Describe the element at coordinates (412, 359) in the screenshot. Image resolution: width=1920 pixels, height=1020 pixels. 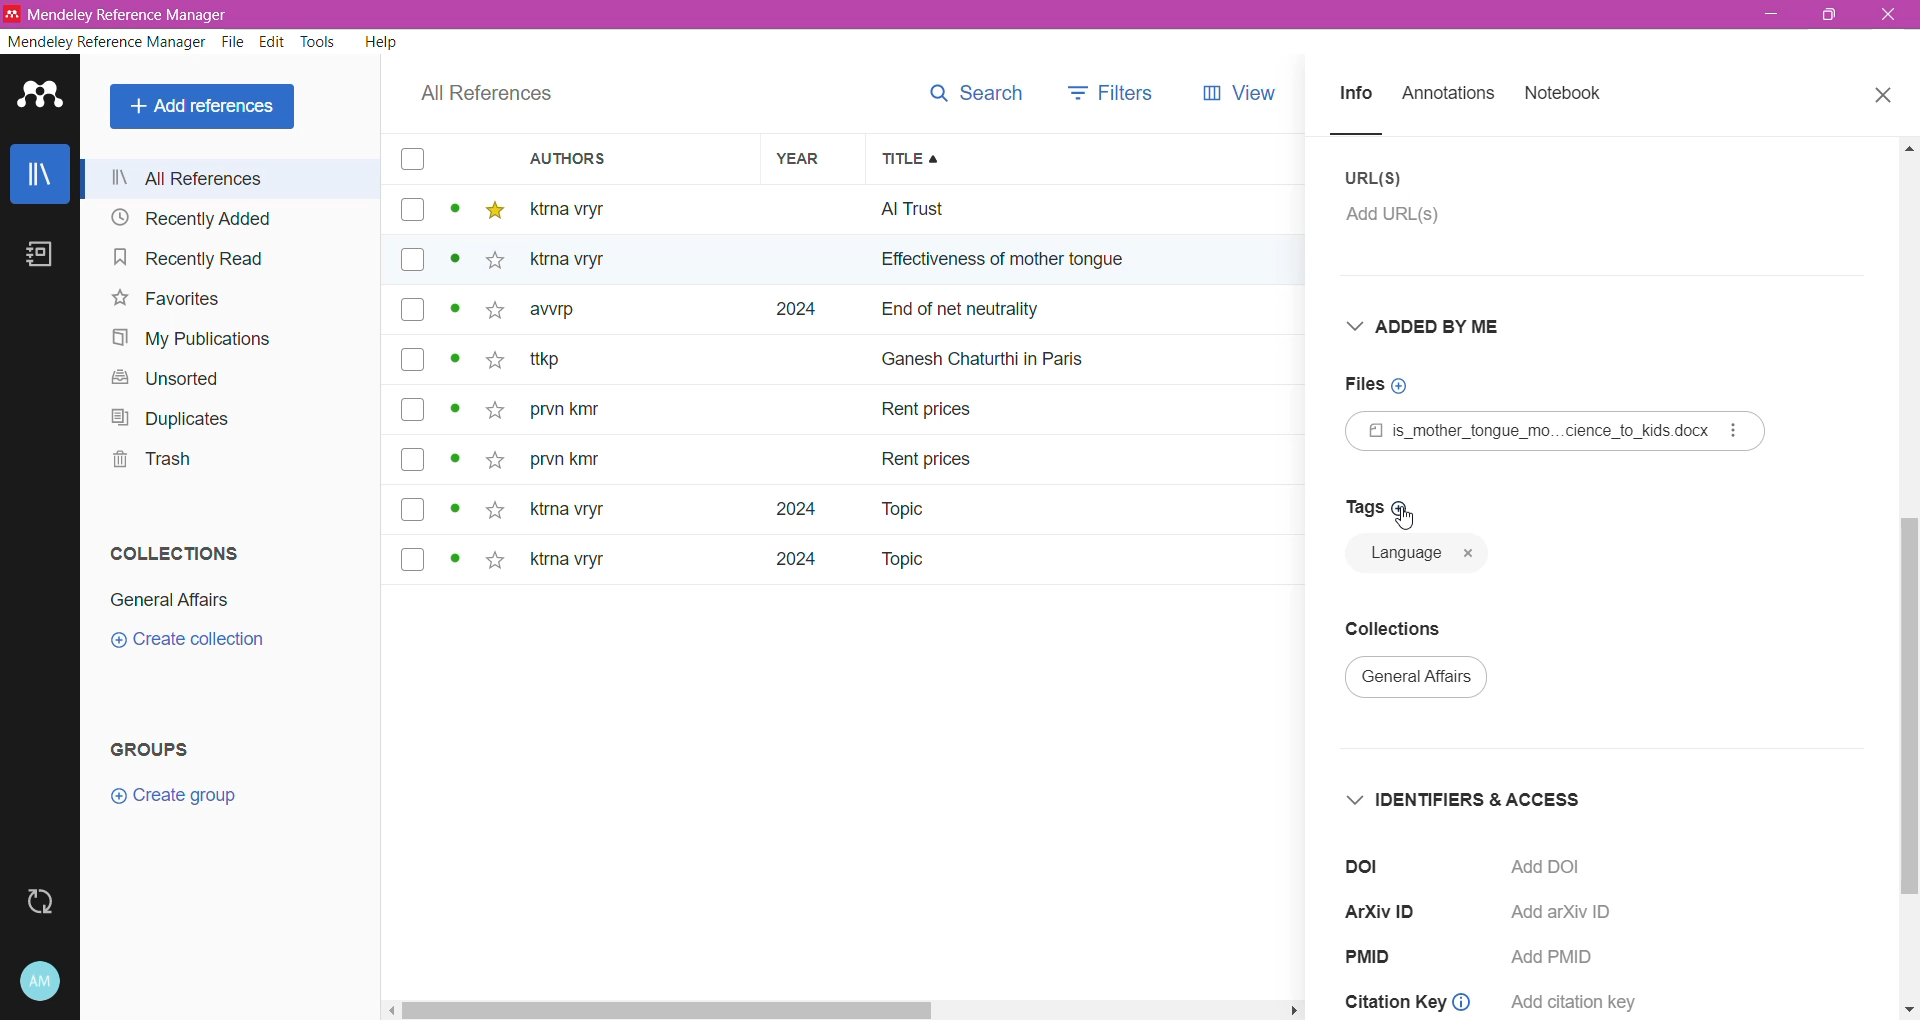
I see `box` at that location.